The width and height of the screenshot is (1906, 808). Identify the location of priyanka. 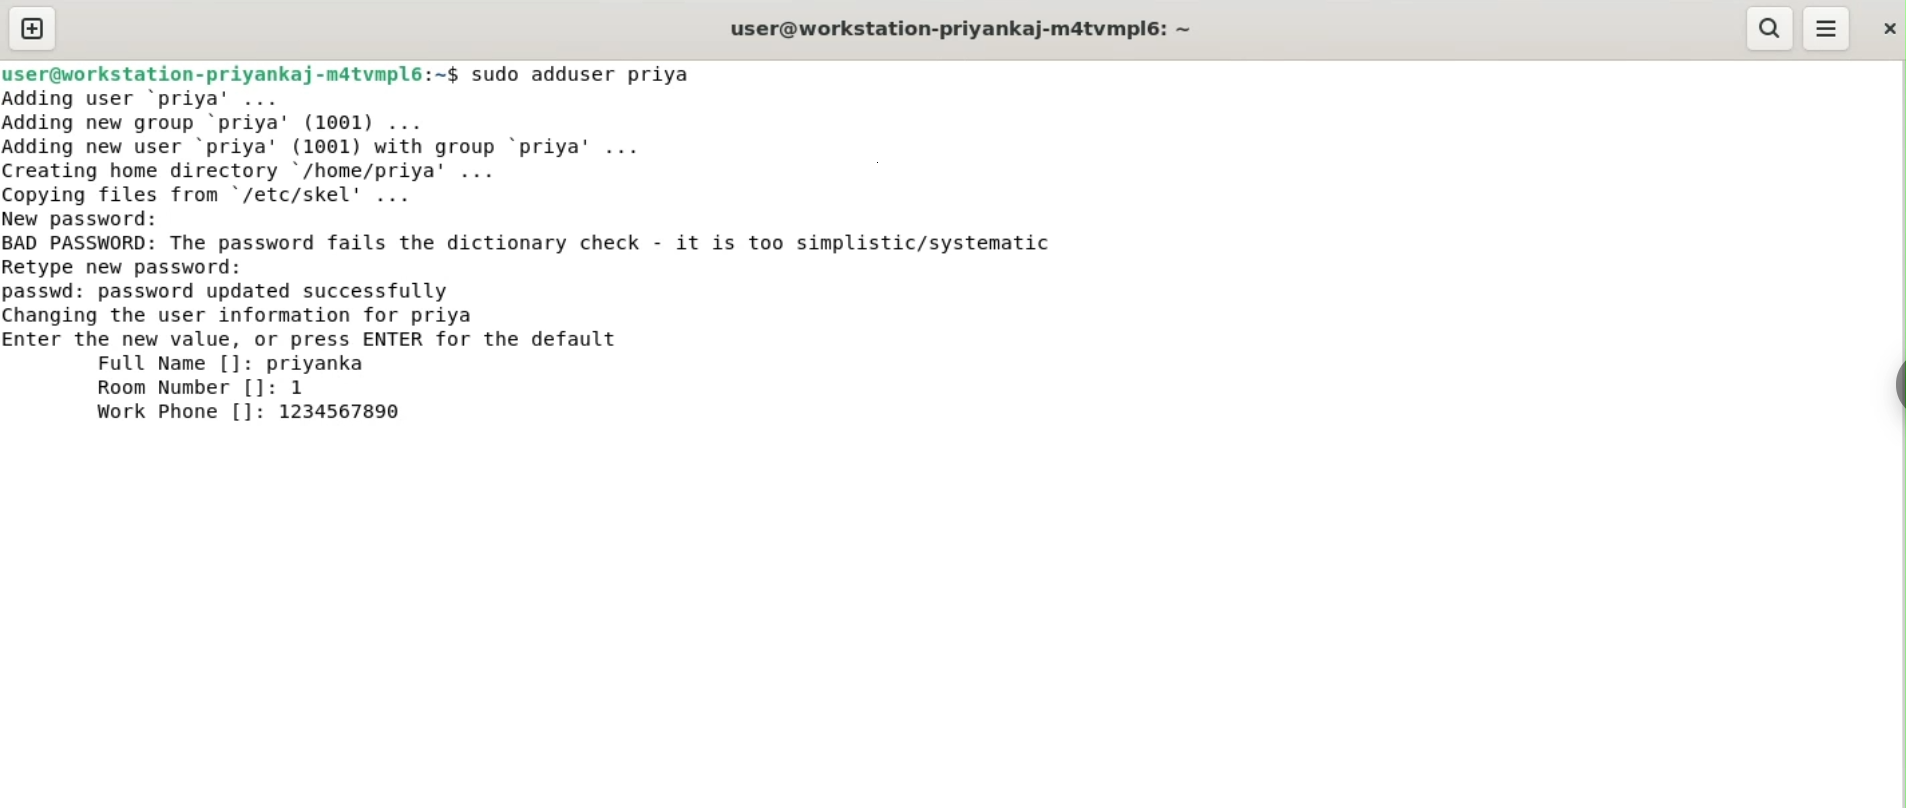
(321, 363).